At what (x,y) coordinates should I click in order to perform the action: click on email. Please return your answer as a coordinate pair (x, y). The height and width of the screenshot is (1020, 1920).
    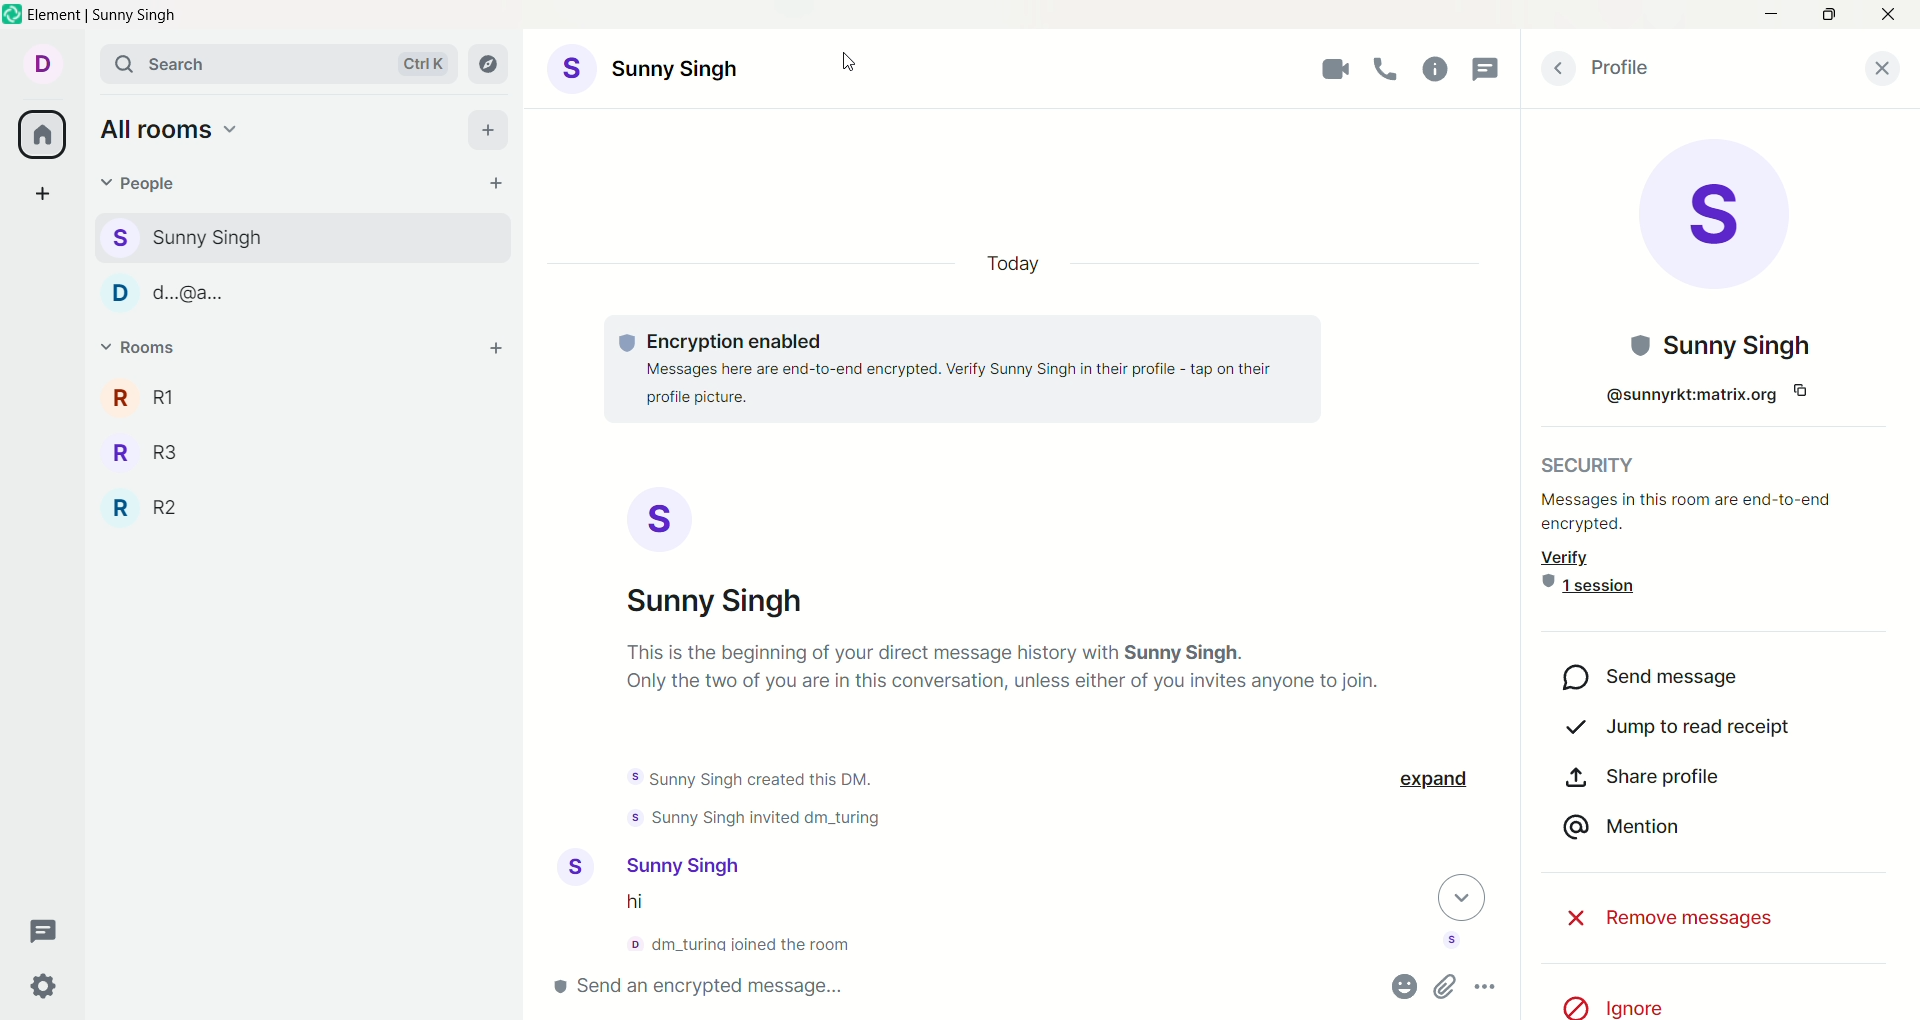
    Looking at the image, I should click on (1667, 395).